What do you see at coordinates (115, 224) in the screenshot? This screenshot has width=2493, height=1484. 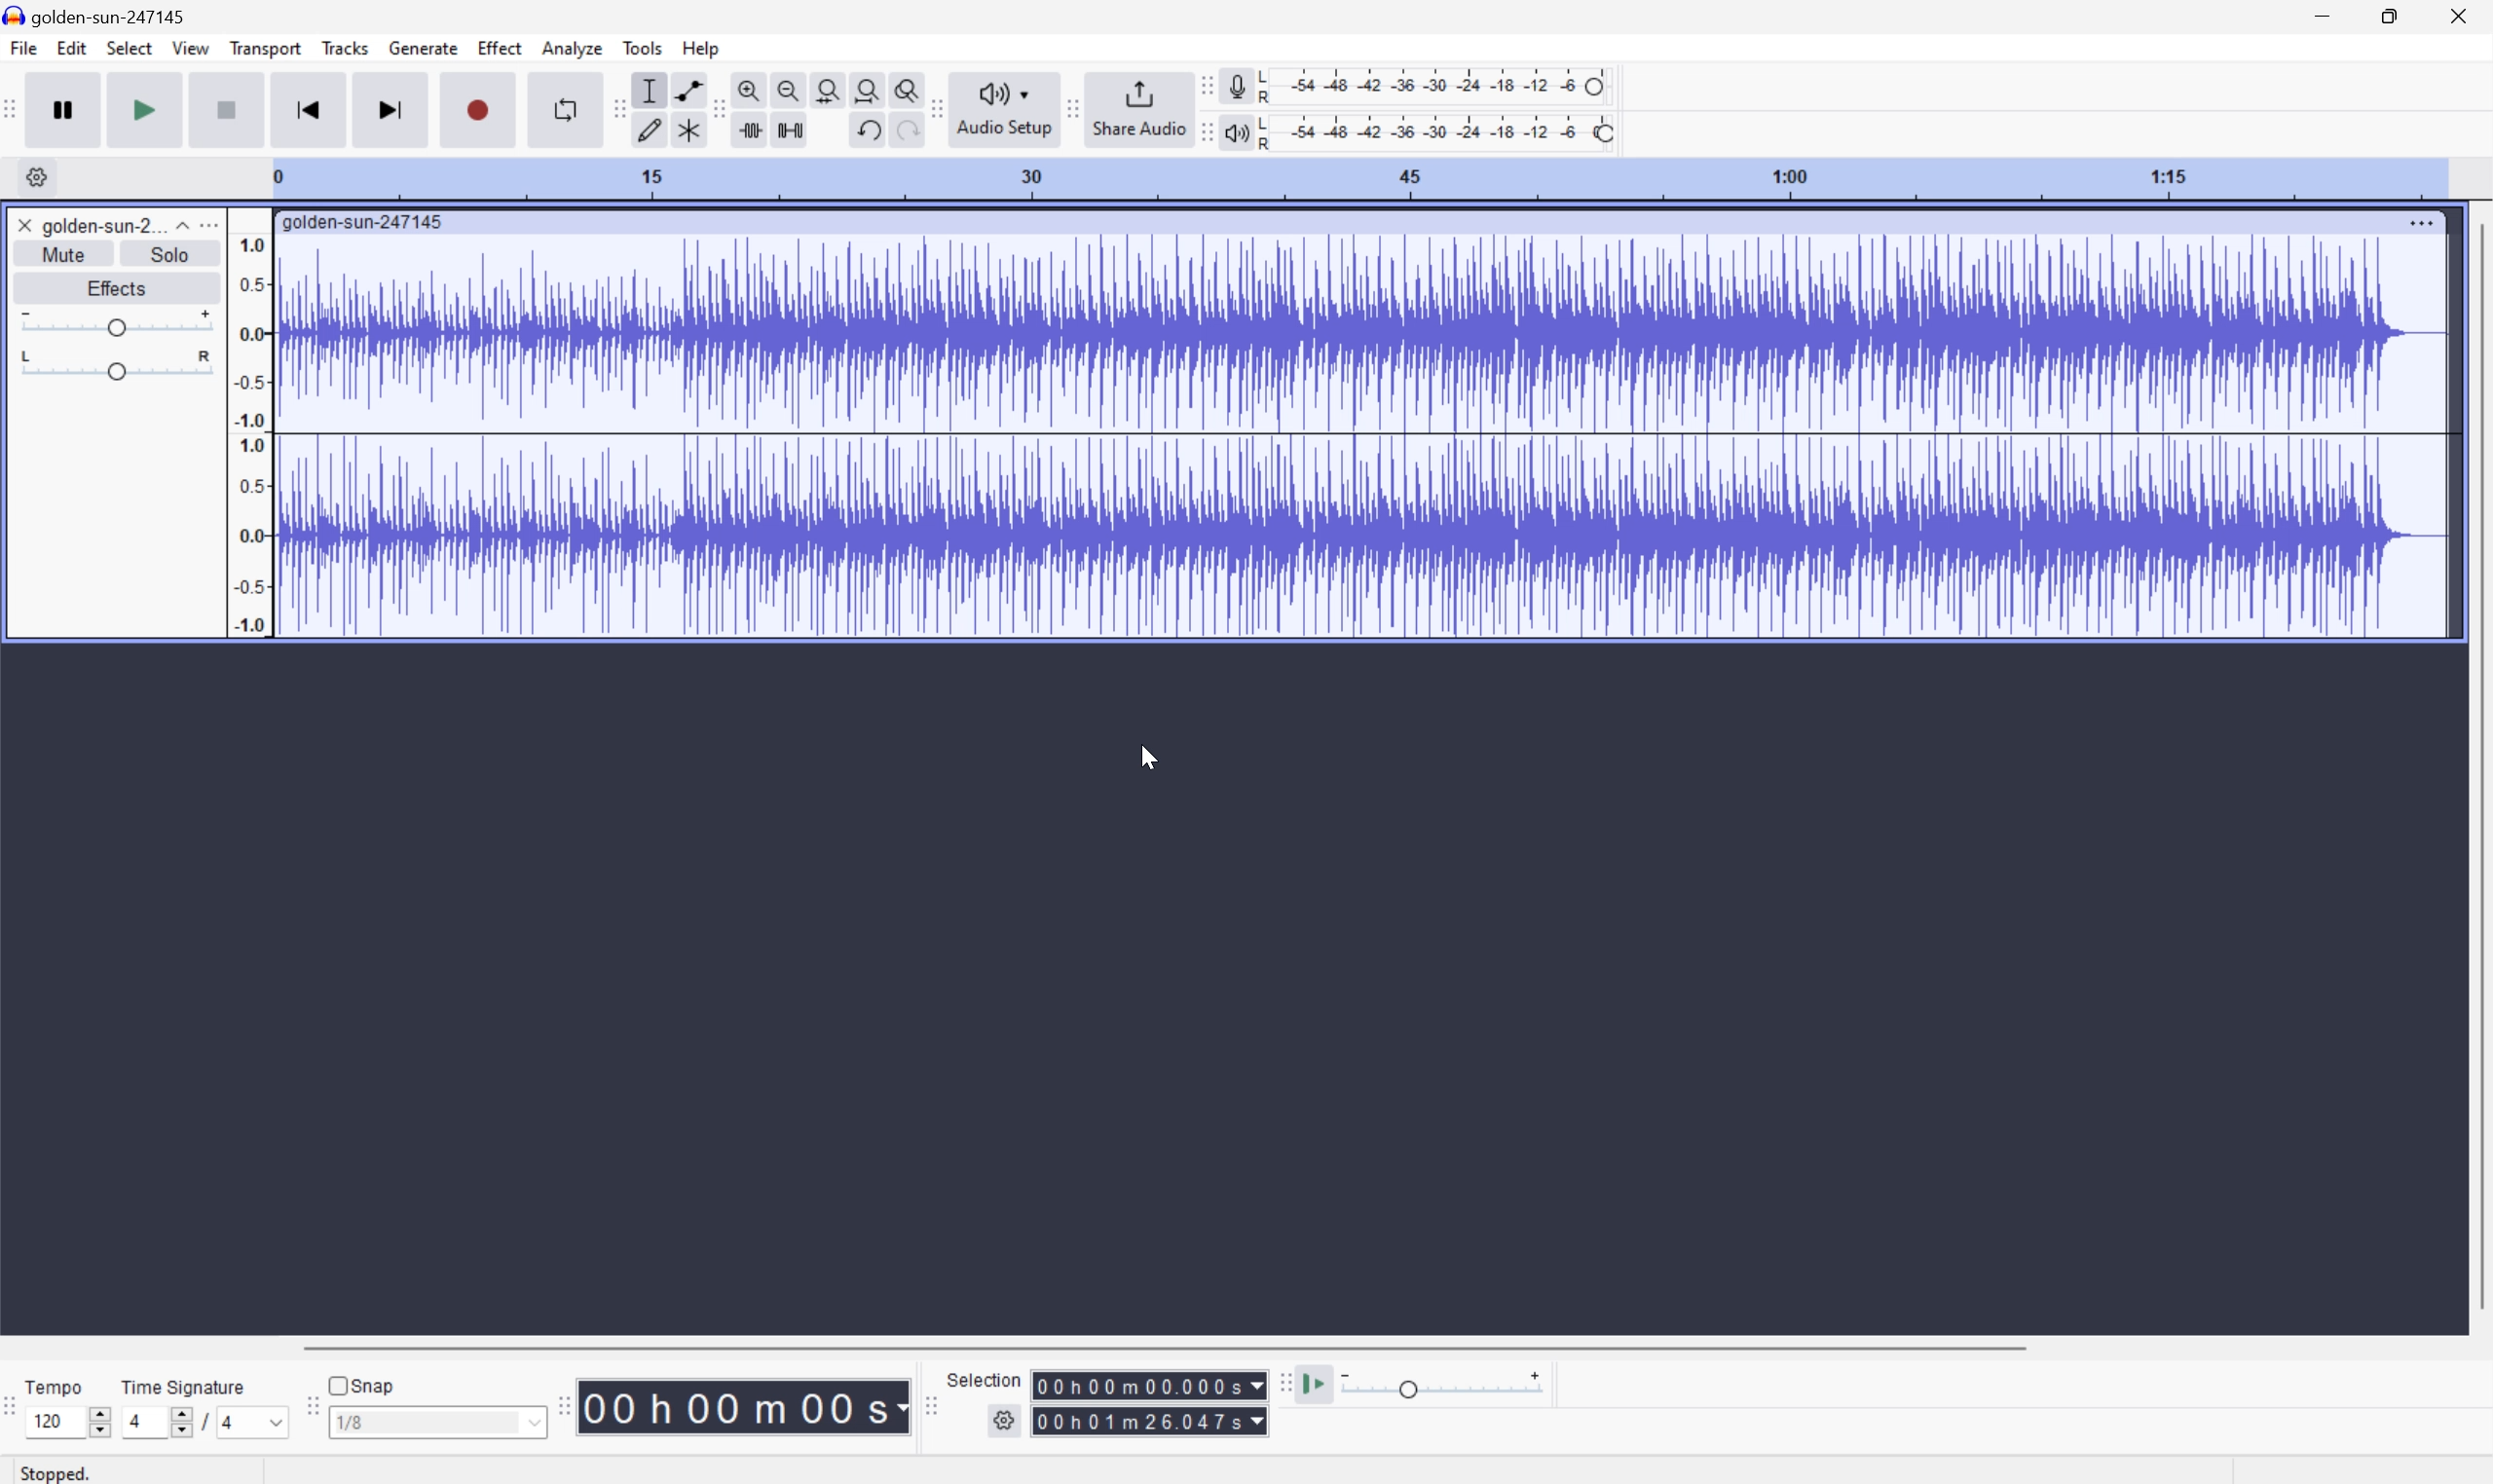 I see `golden-sun-2...` at bounding box center [115, 224].